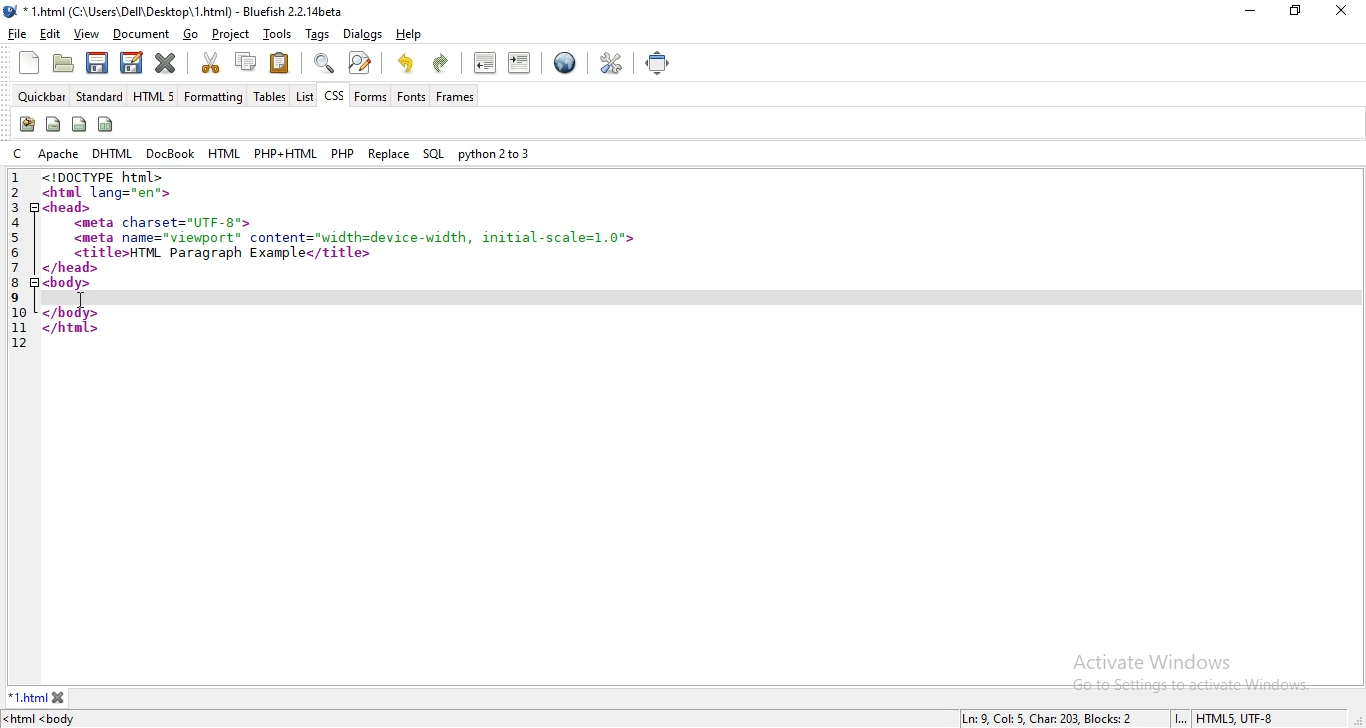 Image resolution: width=1366 pixels, height=728 pixels. What do you see at coordinates (59, 697) in the screenshot?
I see `close` at bounding box center [59, 697].